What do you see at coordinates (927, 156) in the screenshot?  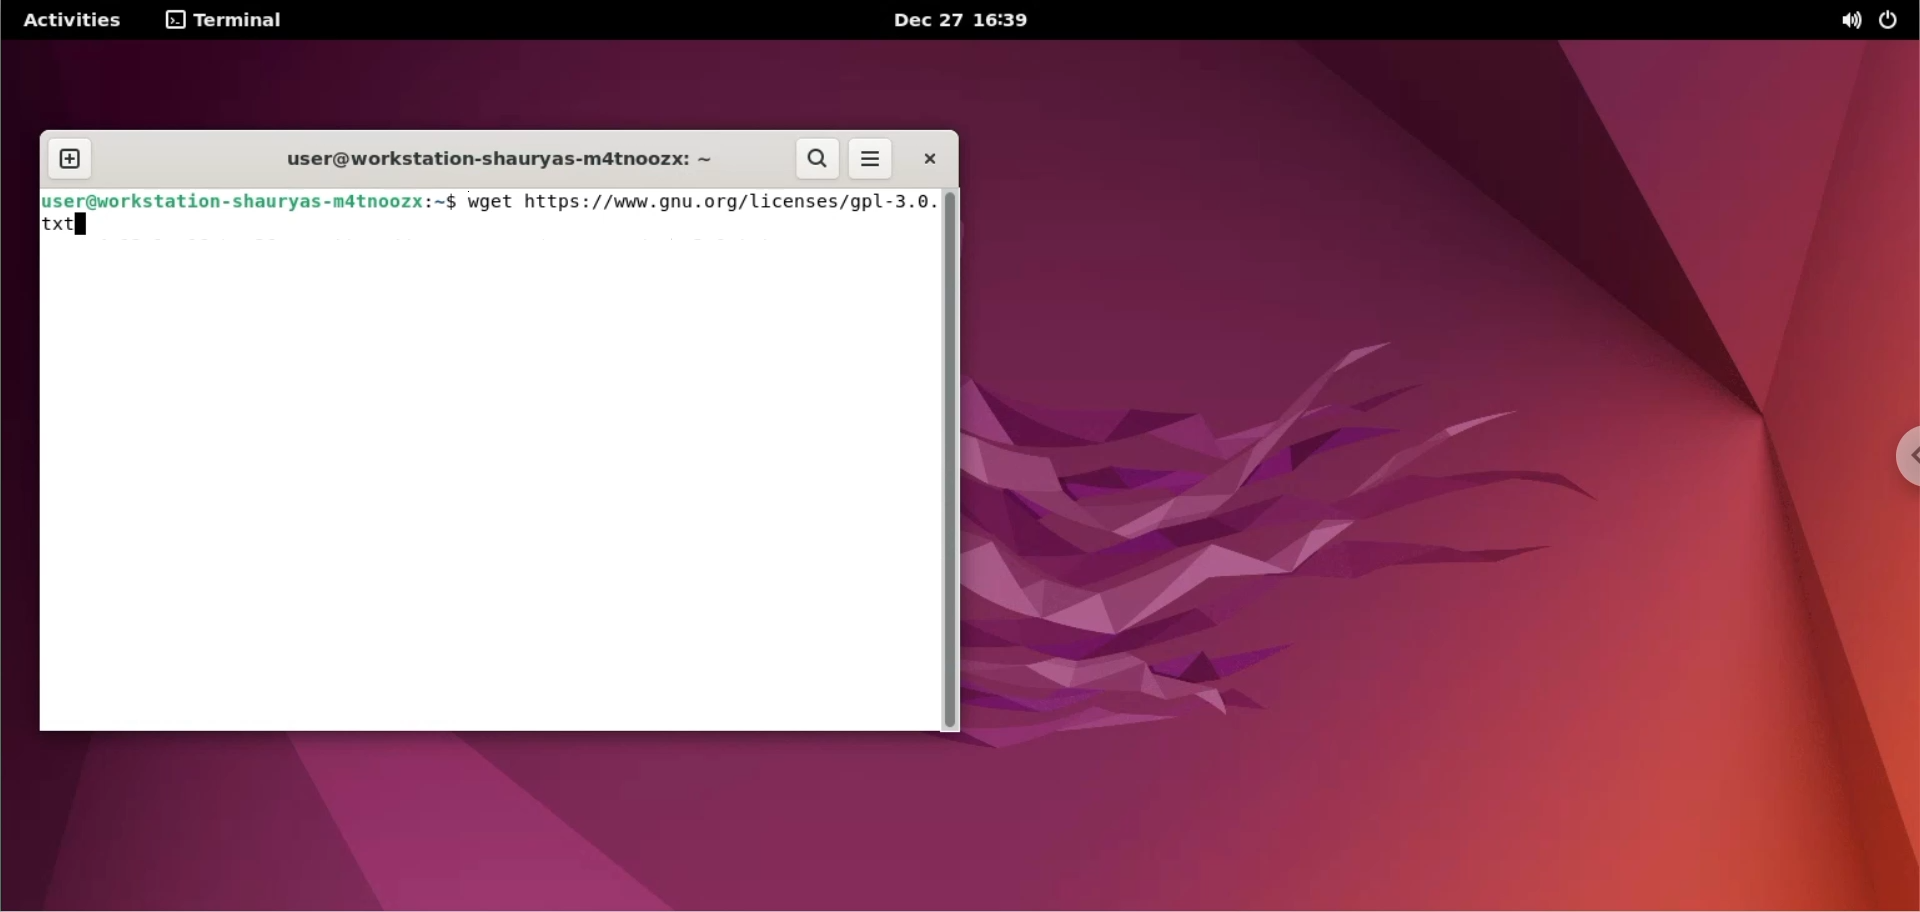 I see `close` at bounding box center [927, 156].